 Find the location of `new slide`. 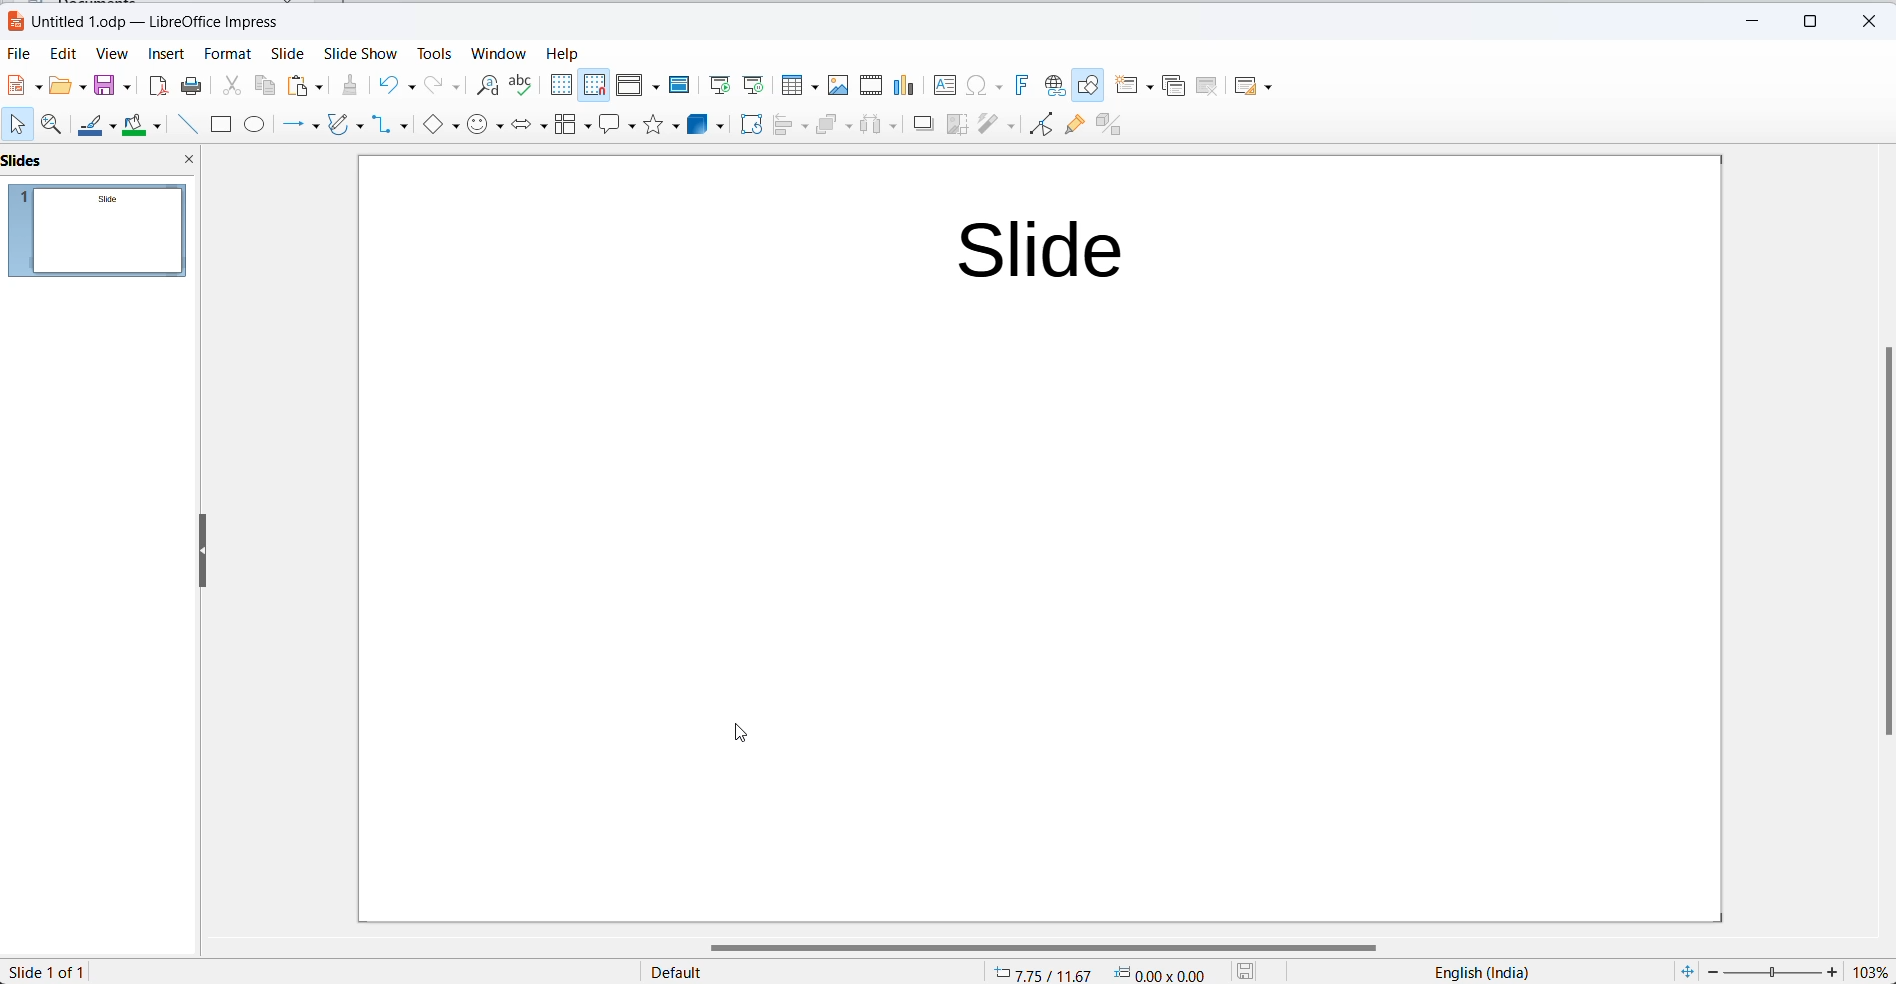

new slide is located at coordinates (1131, 87).